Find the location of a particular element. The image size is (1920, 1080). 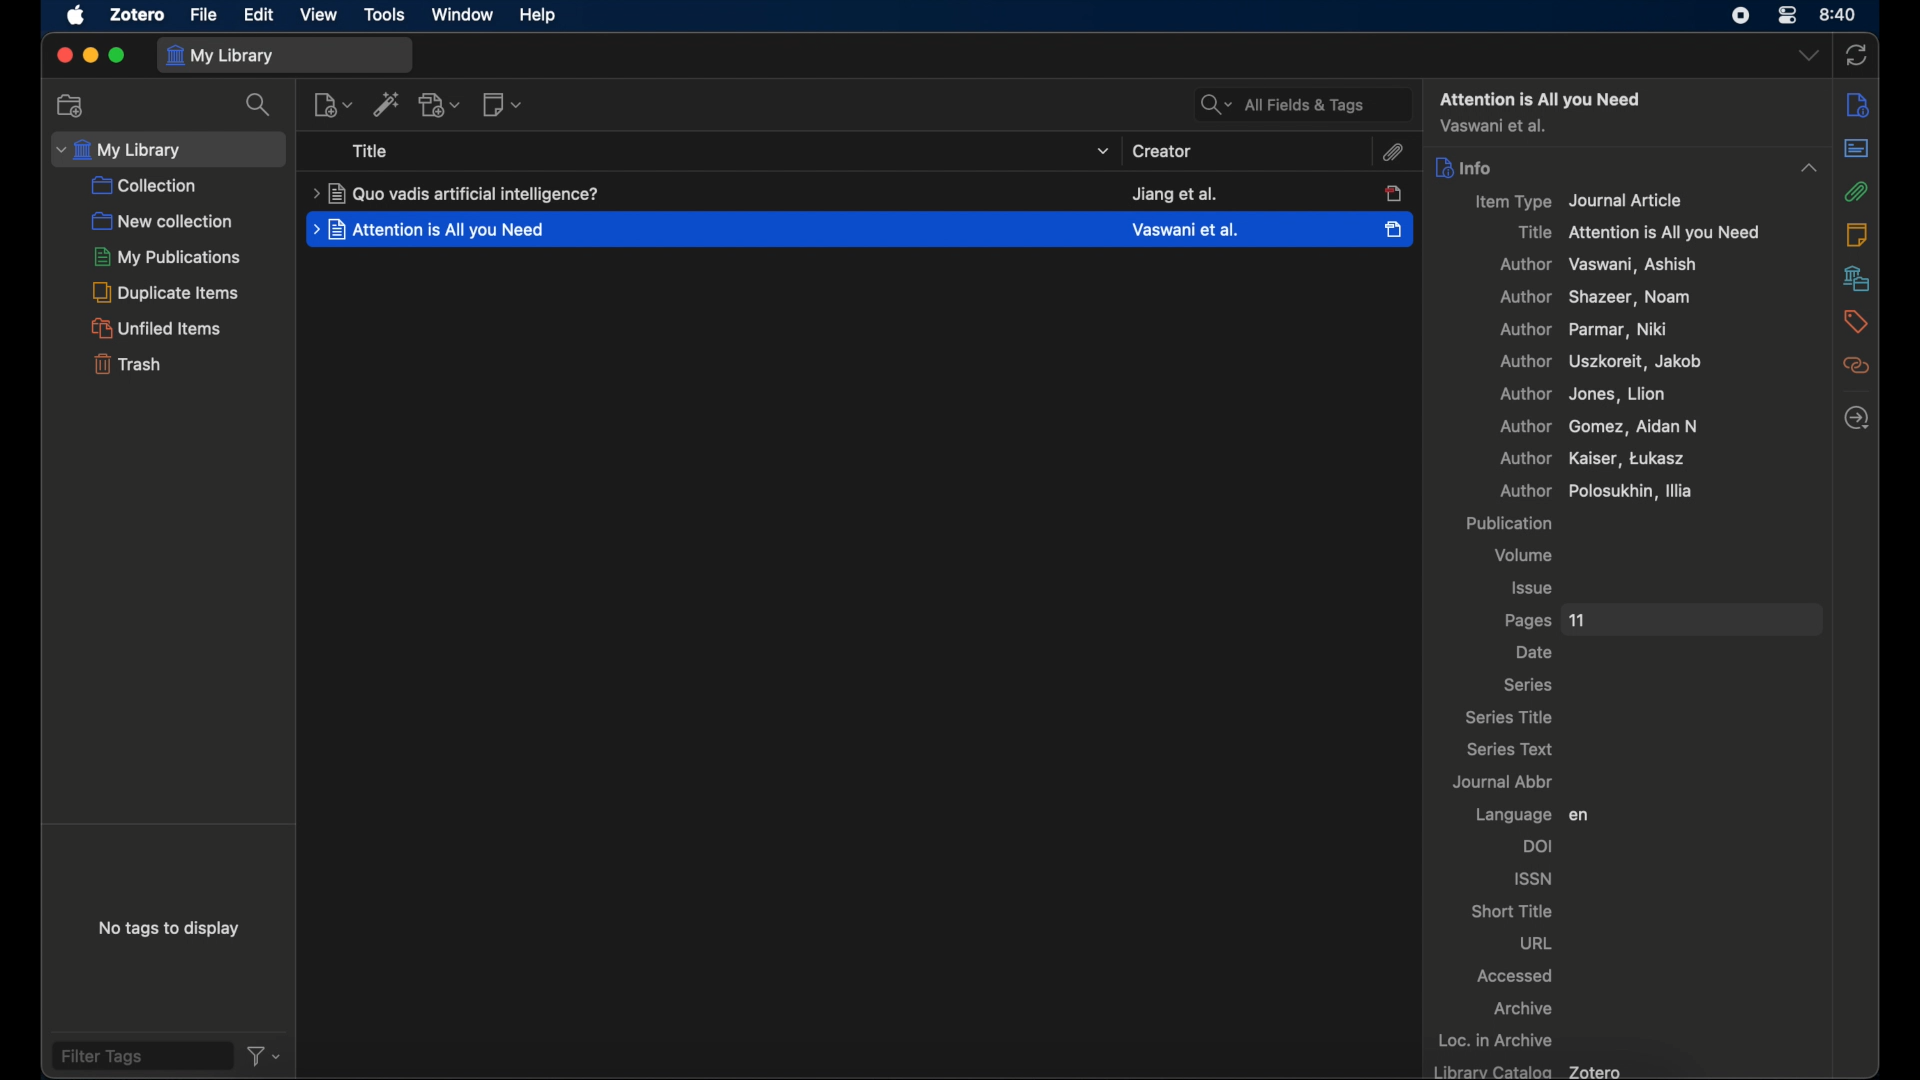

issue is located at coordinates (1533, 587).